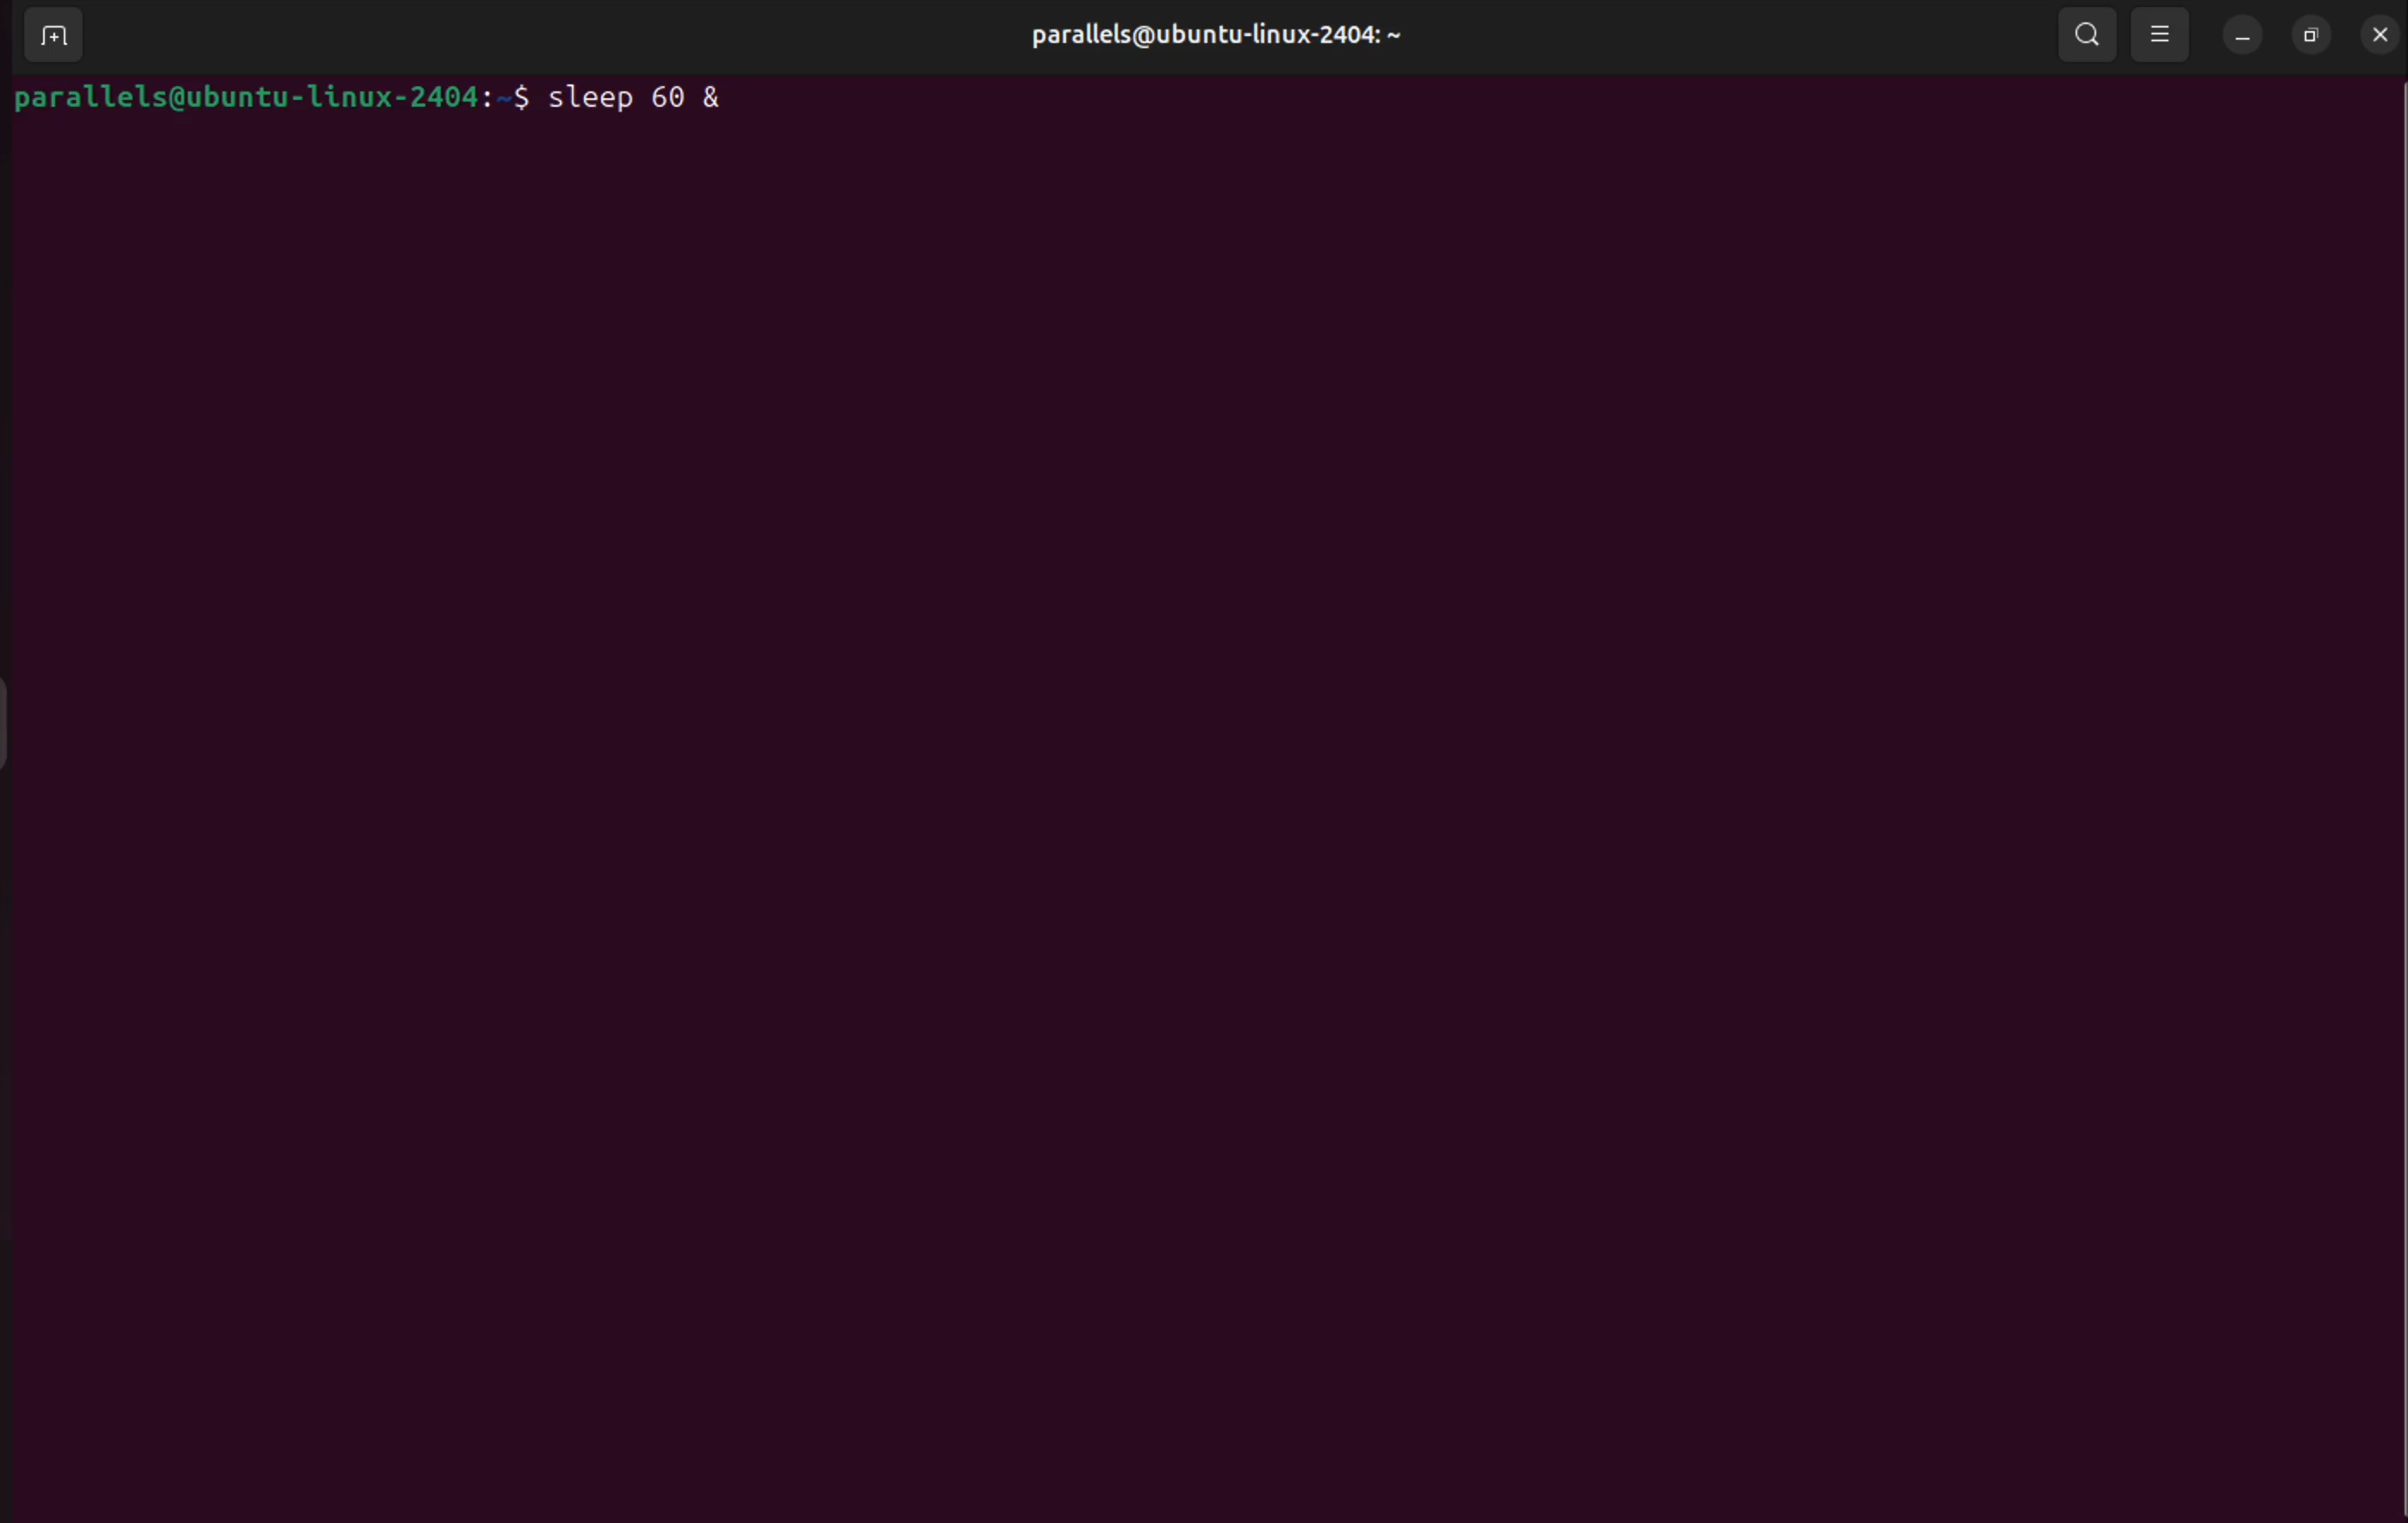 The height and width of the screenshot is (1523, 2408). Describe the element at coordinates (2312, 35) in the screenshot. I see `resize` at that location.